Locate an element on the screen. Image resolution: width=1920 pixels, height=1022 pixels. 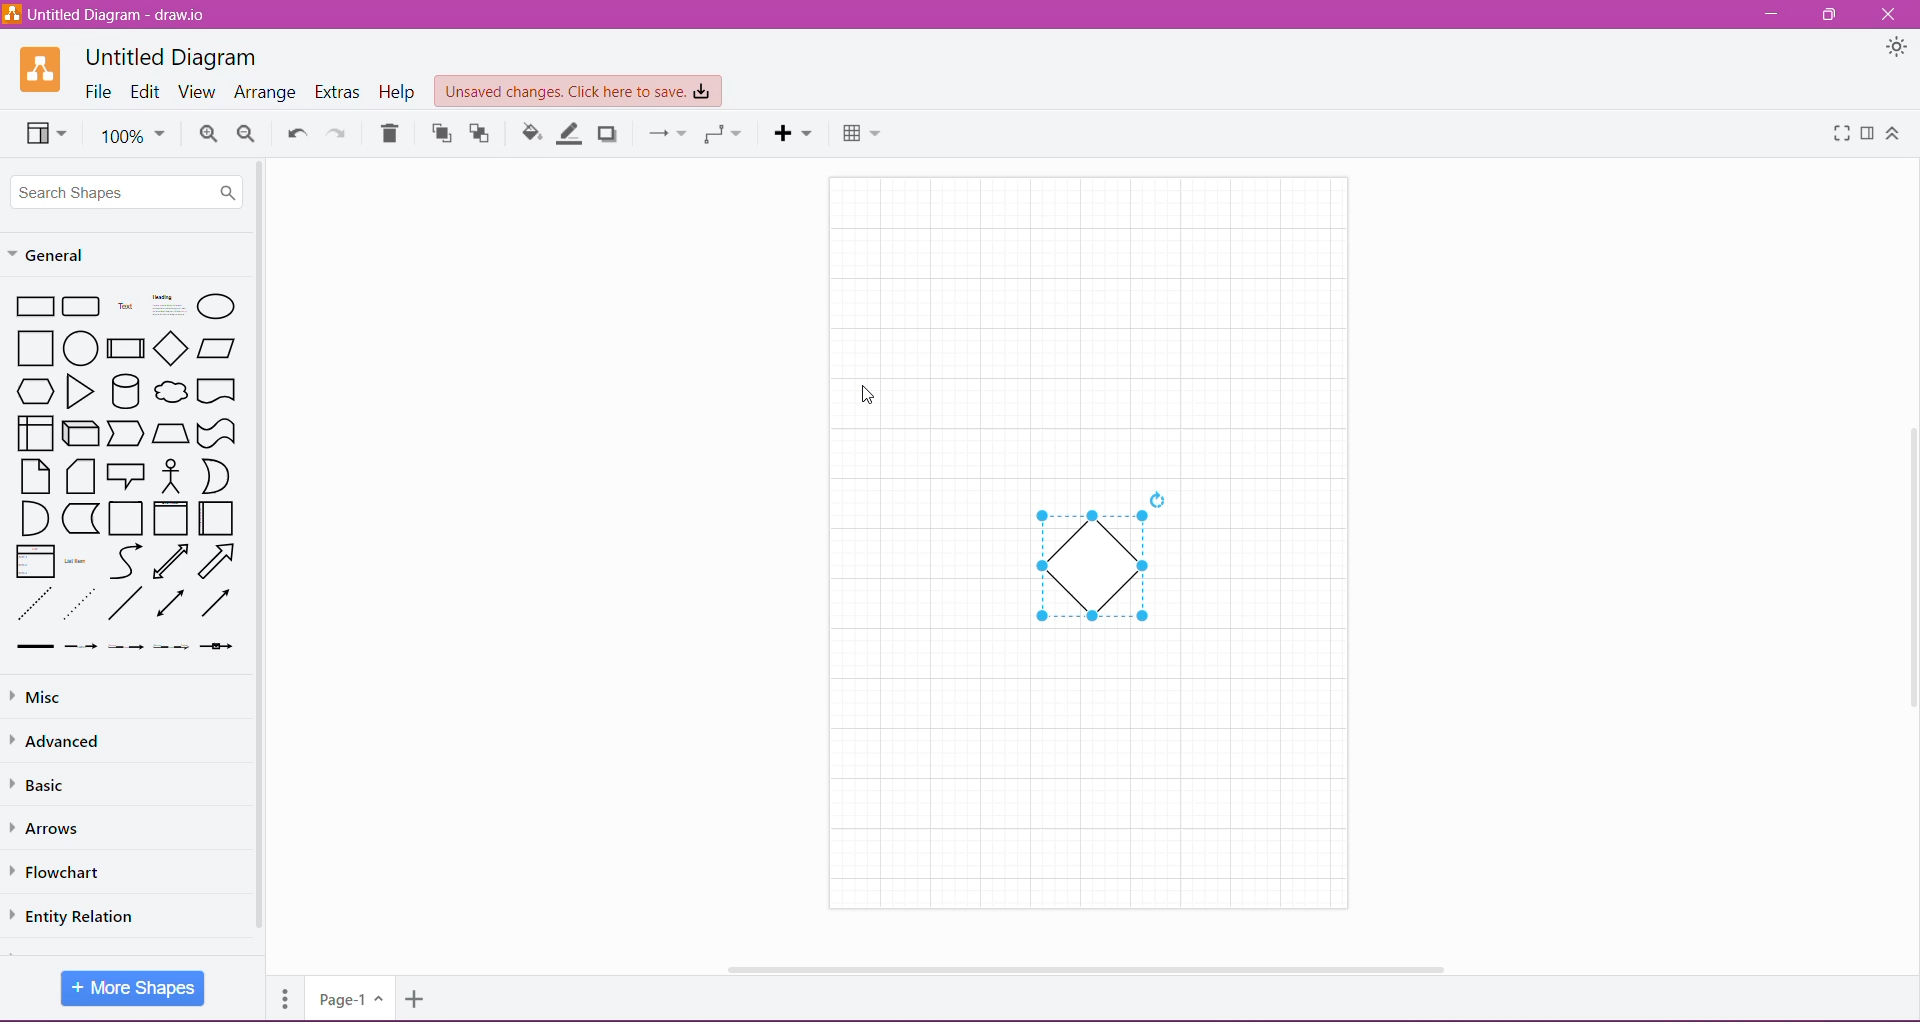
Pages is located at coordinates (286, 997).